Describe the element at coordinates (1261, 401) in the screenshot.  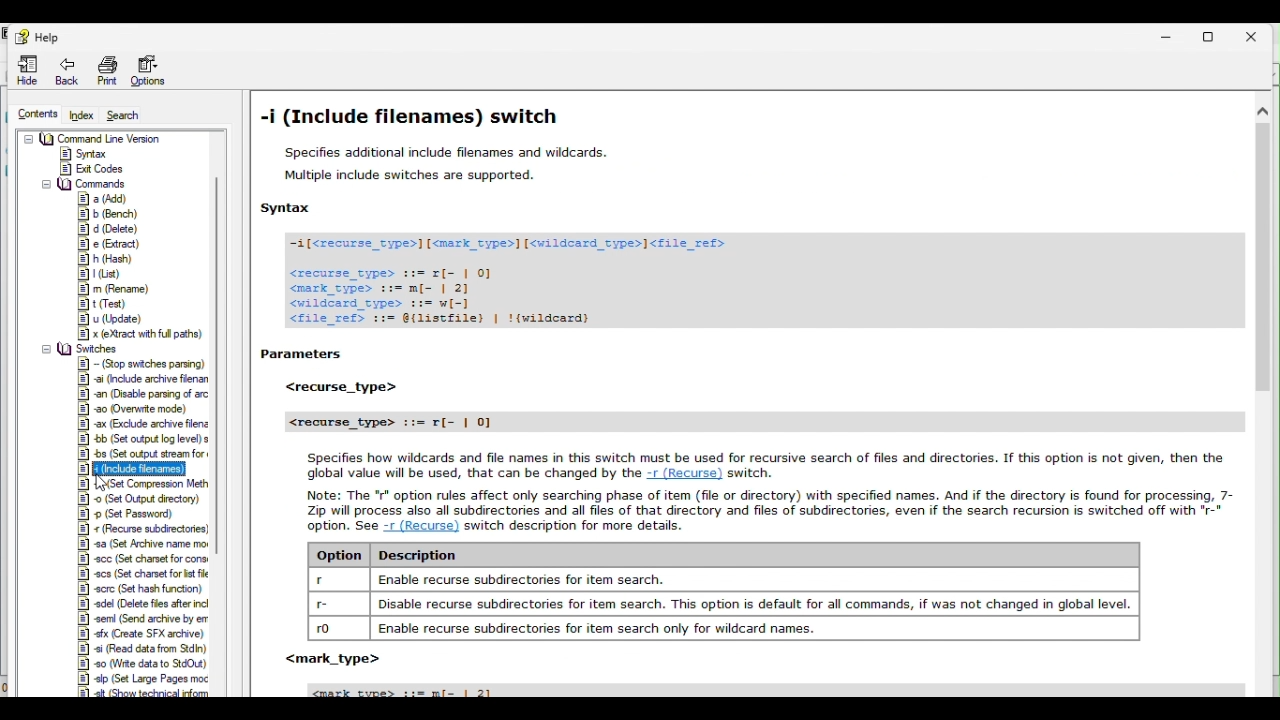
I see `Scrollbar` at that location.